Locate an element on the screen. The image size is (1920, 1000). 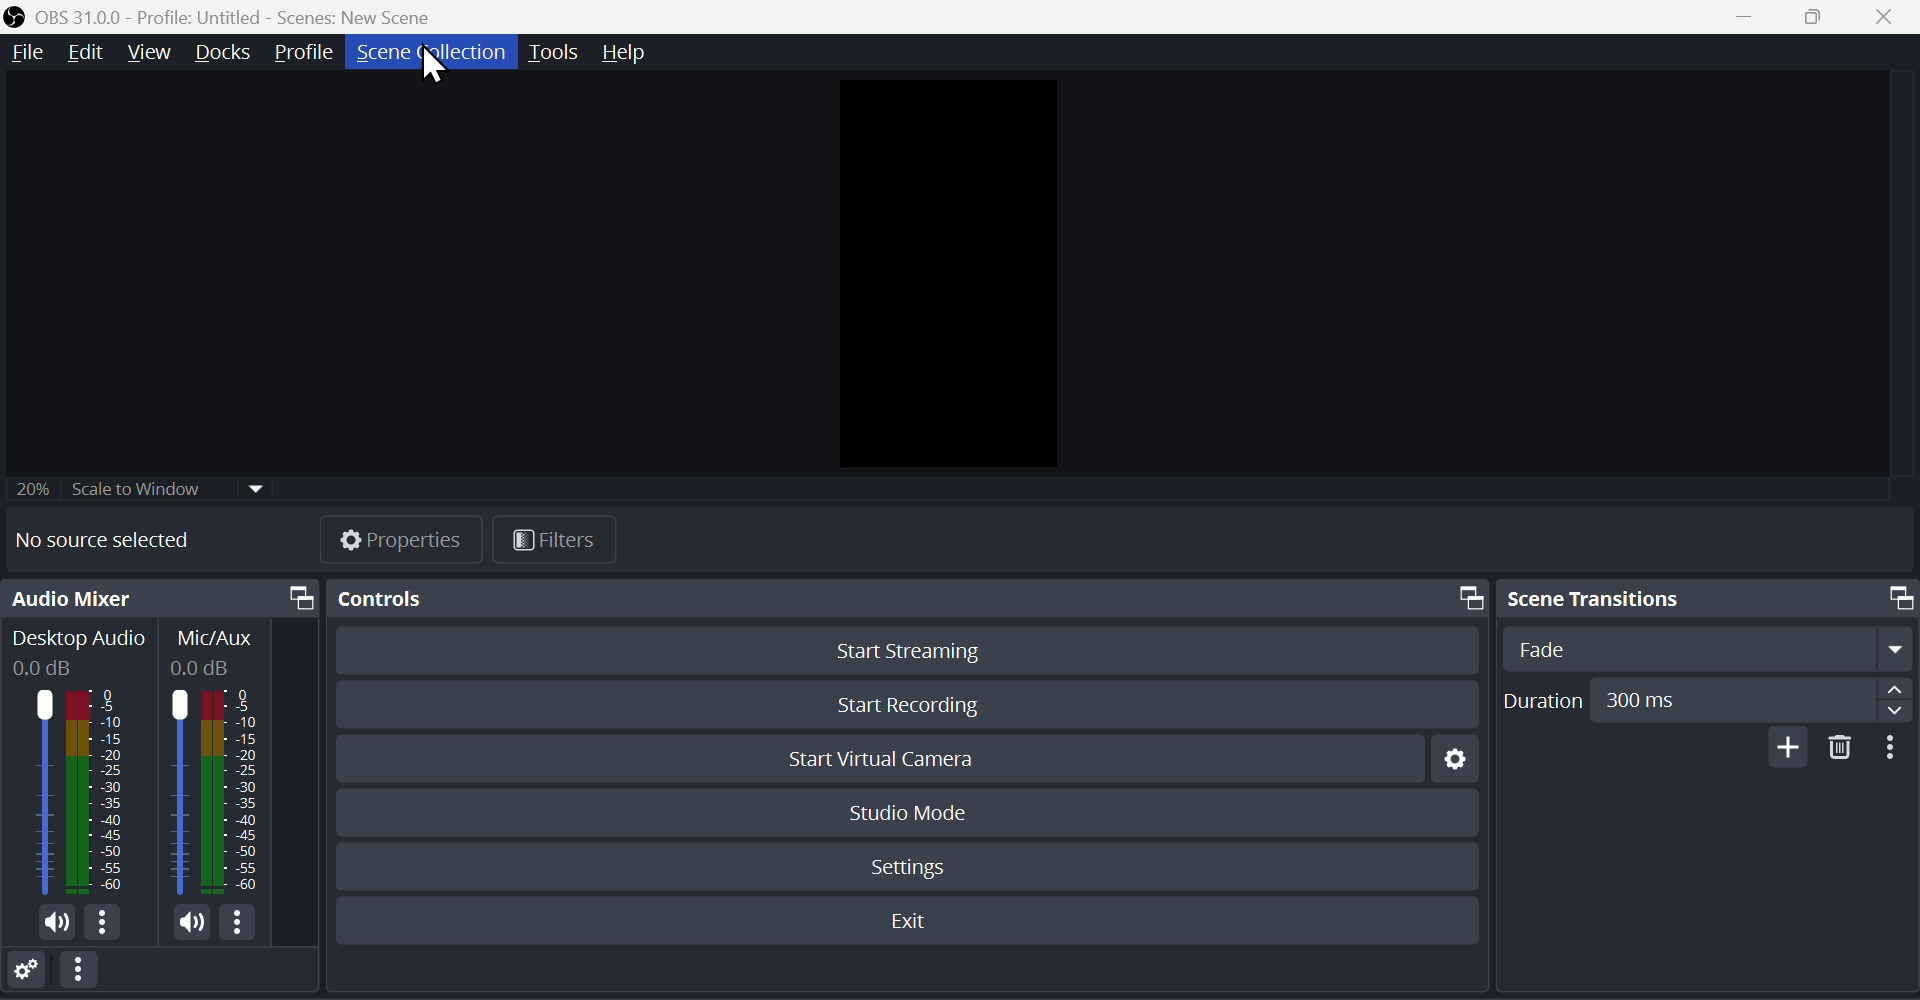
OBS 30.0 .0 Profile: untitled, Scenes: New scenes is located at coordinates (229, 16).